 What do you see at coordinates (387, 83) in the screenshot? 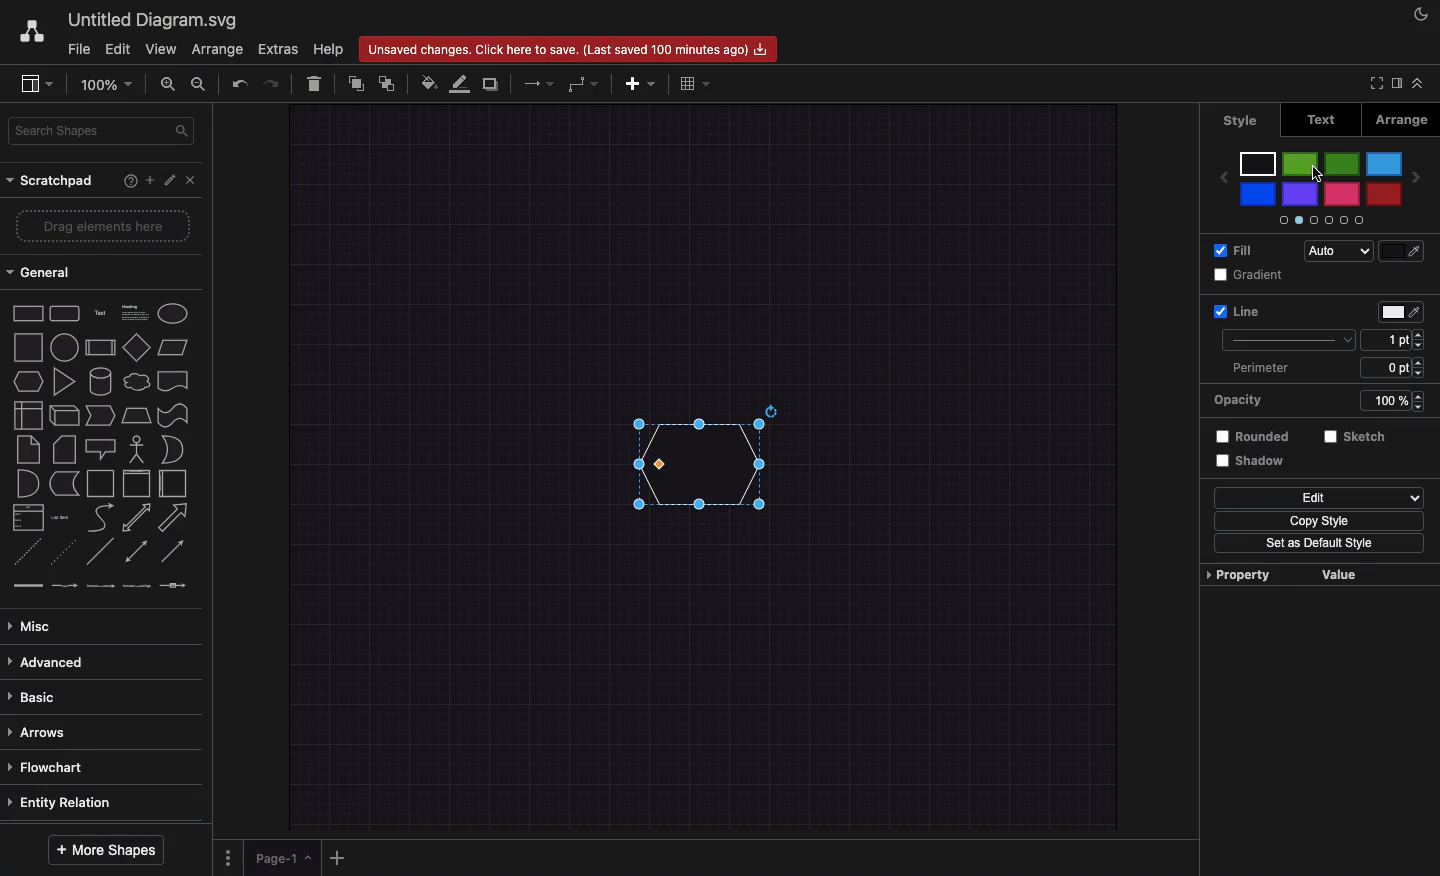
I see `To the back` at bounding box center [387, 83].